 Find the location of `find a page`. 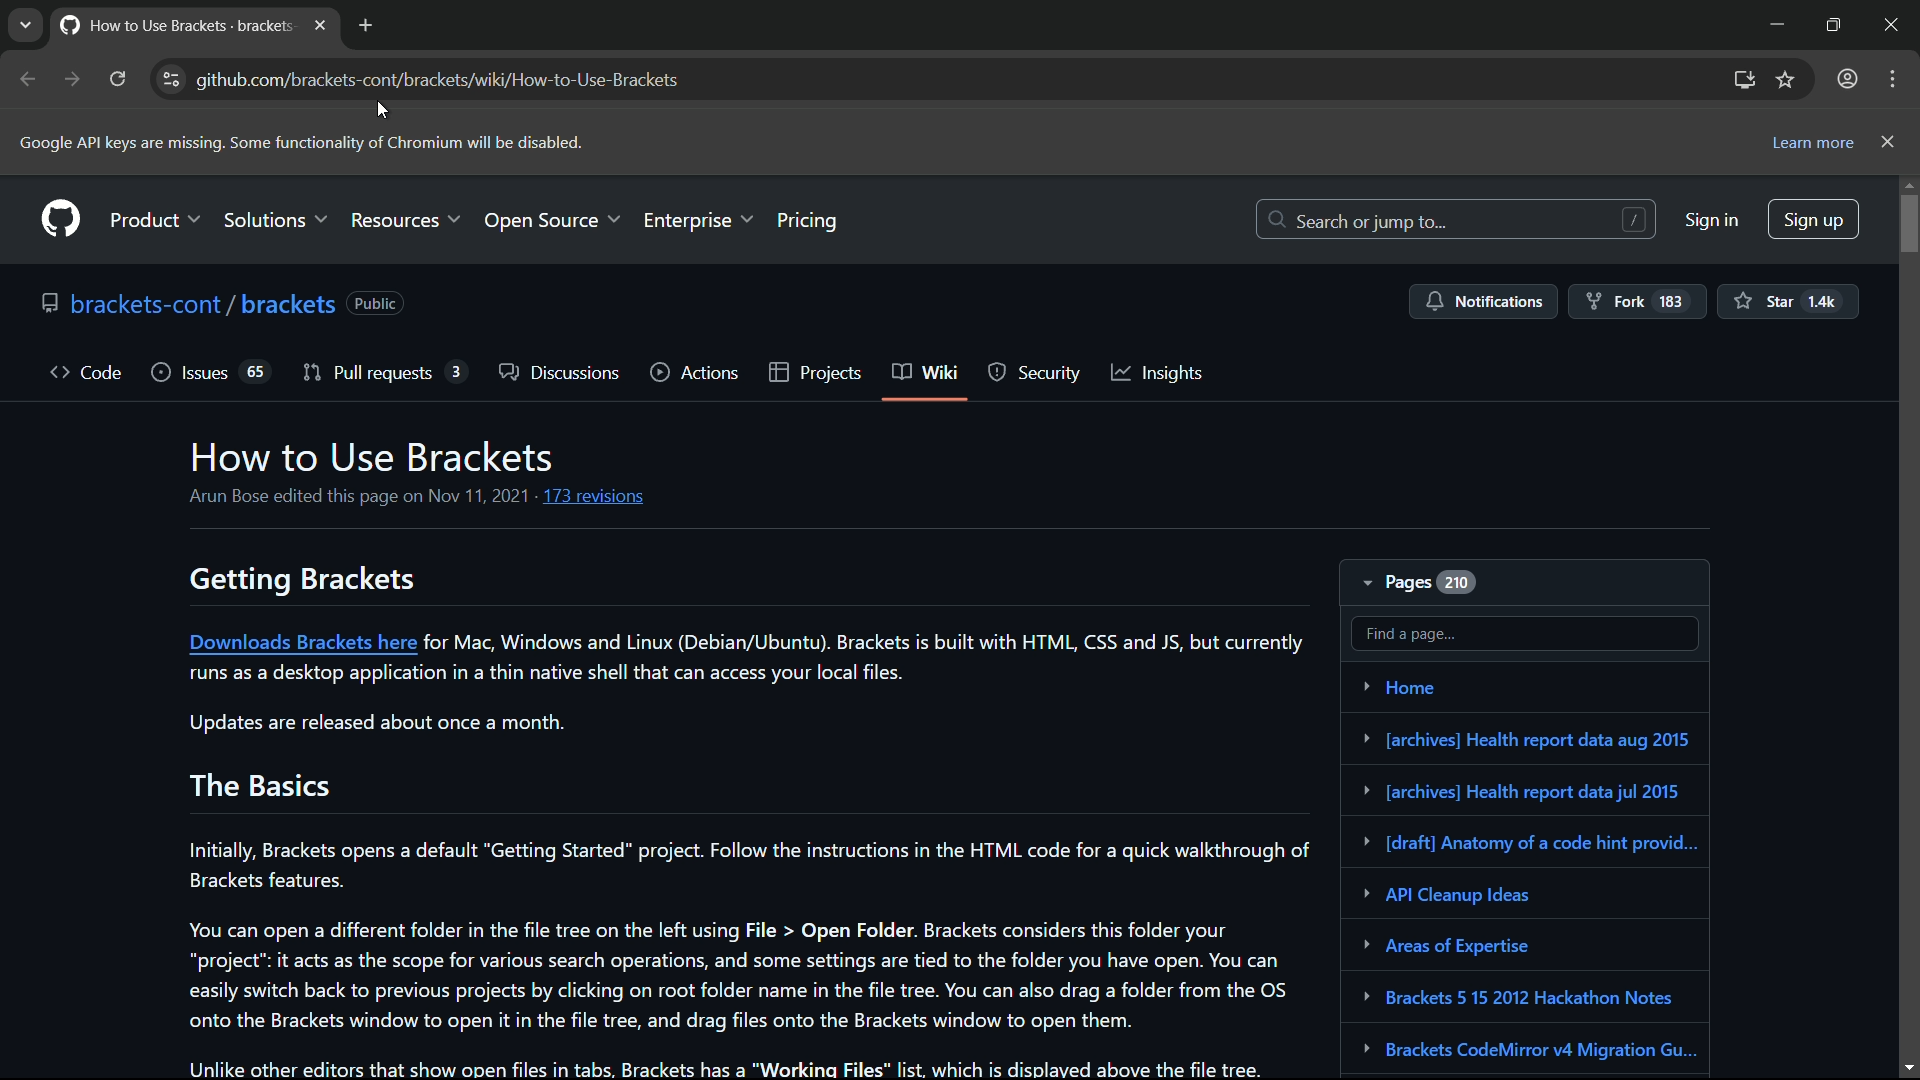

find a page is located at coordinates (1528, 635).